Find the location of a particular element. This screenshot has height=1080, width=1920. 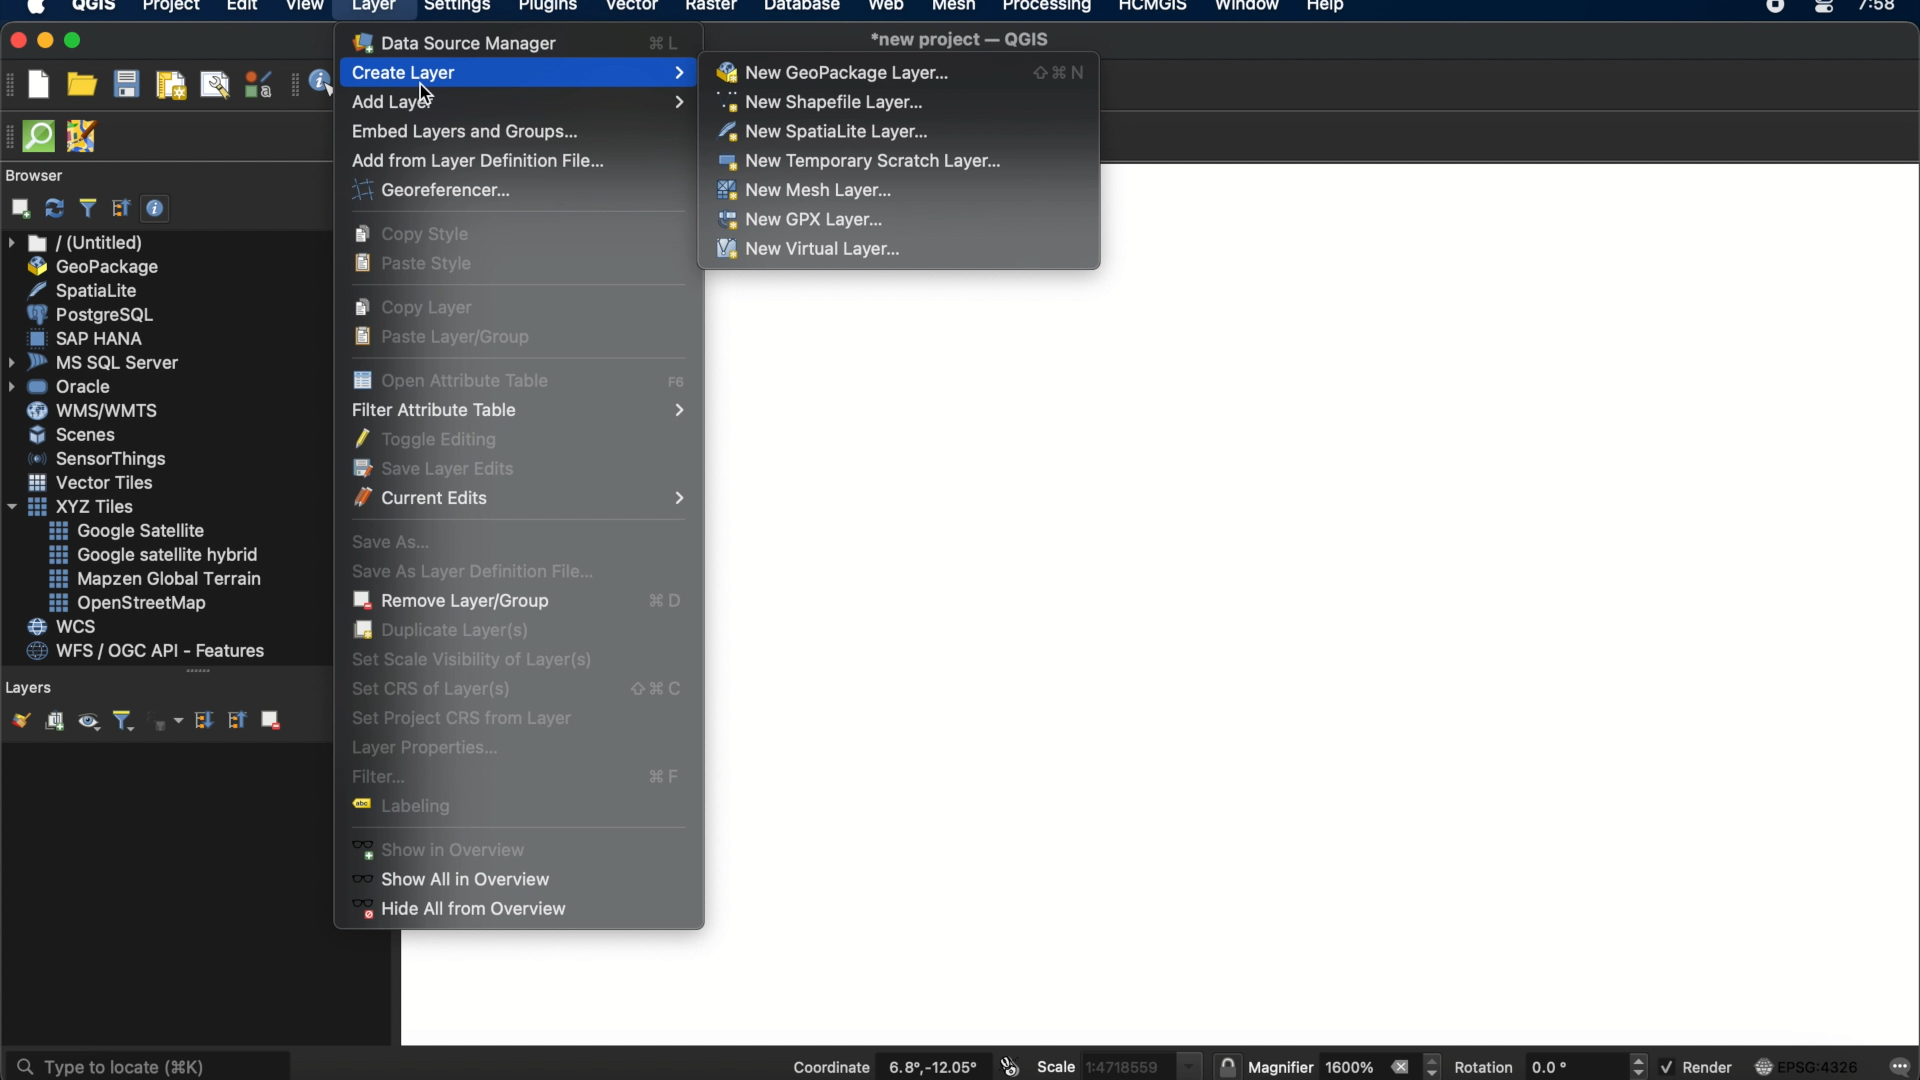

save as layer definition file is located at coordinates (476, 569).